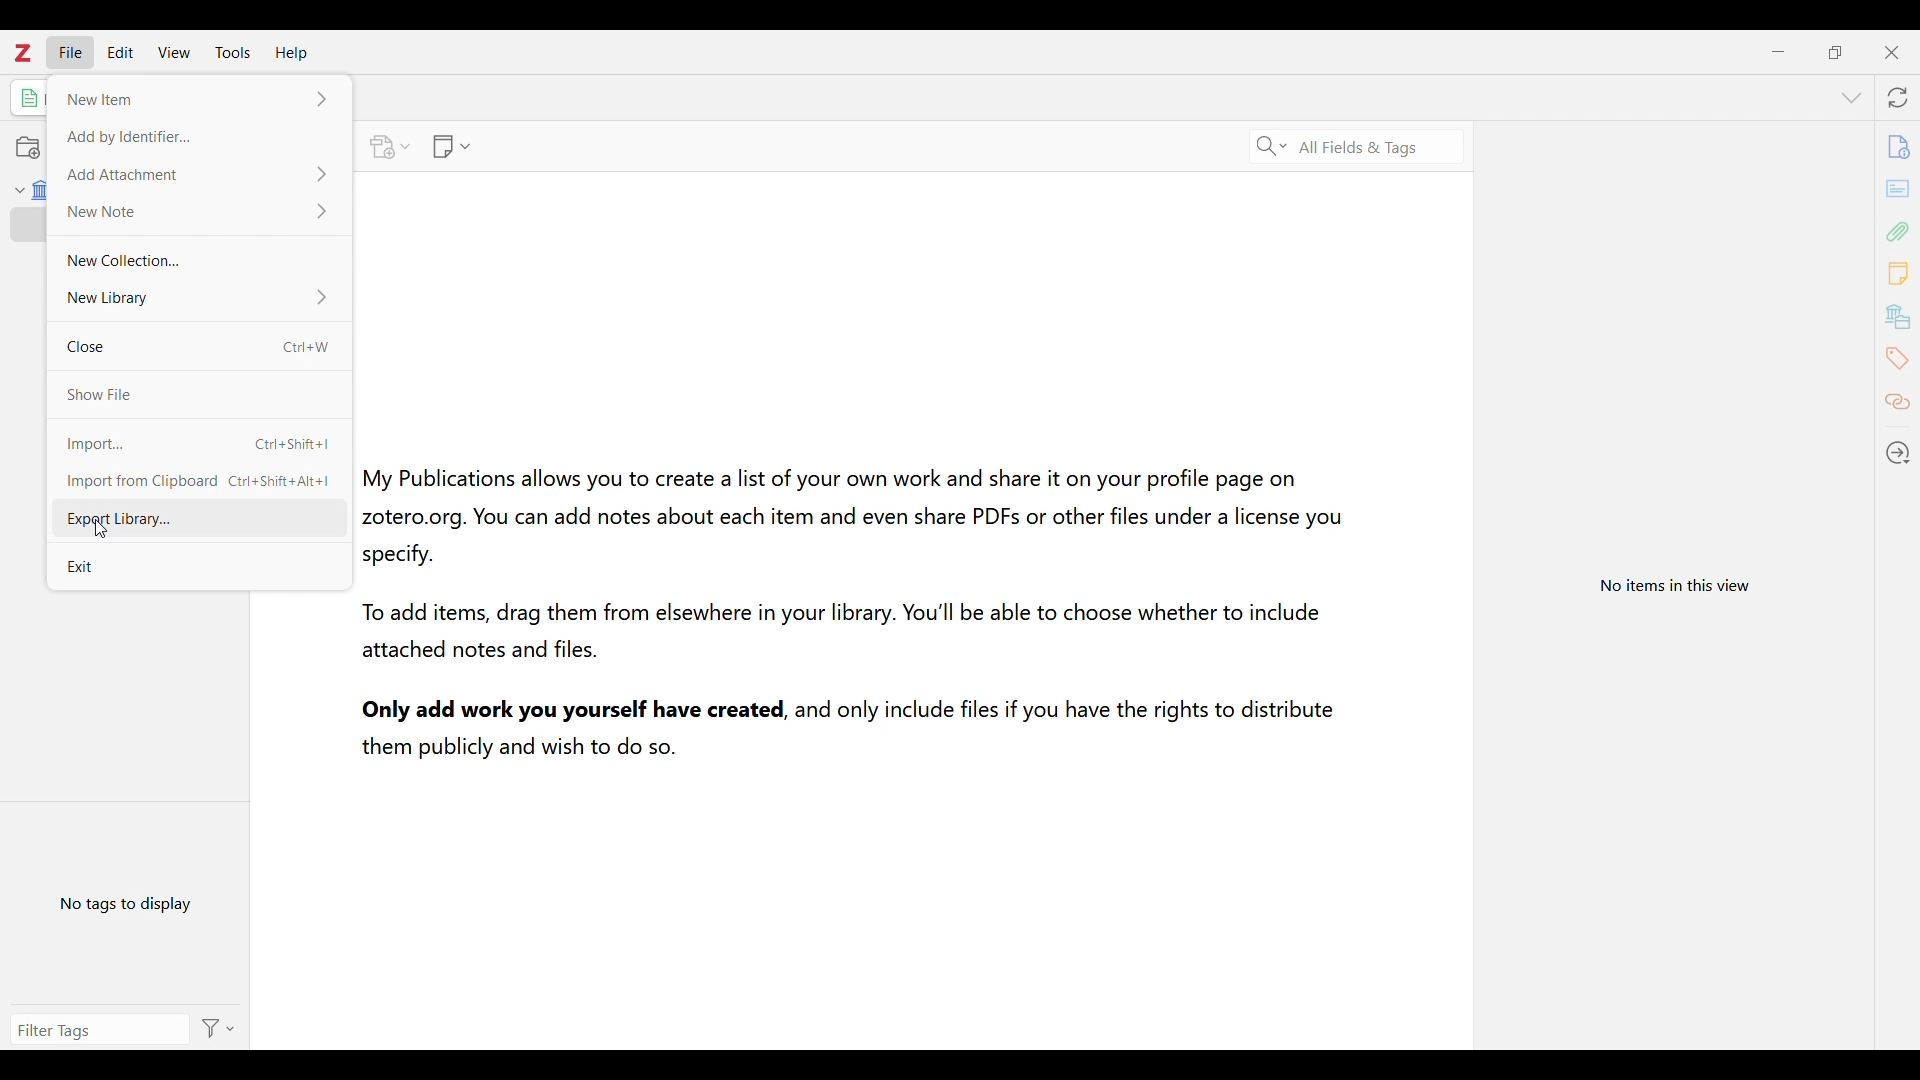 The width and height of the screenshot is (1920, 1080). Describe the element at coordinates (1897, 231) in the screenshot. I see `Attachments` at that location.